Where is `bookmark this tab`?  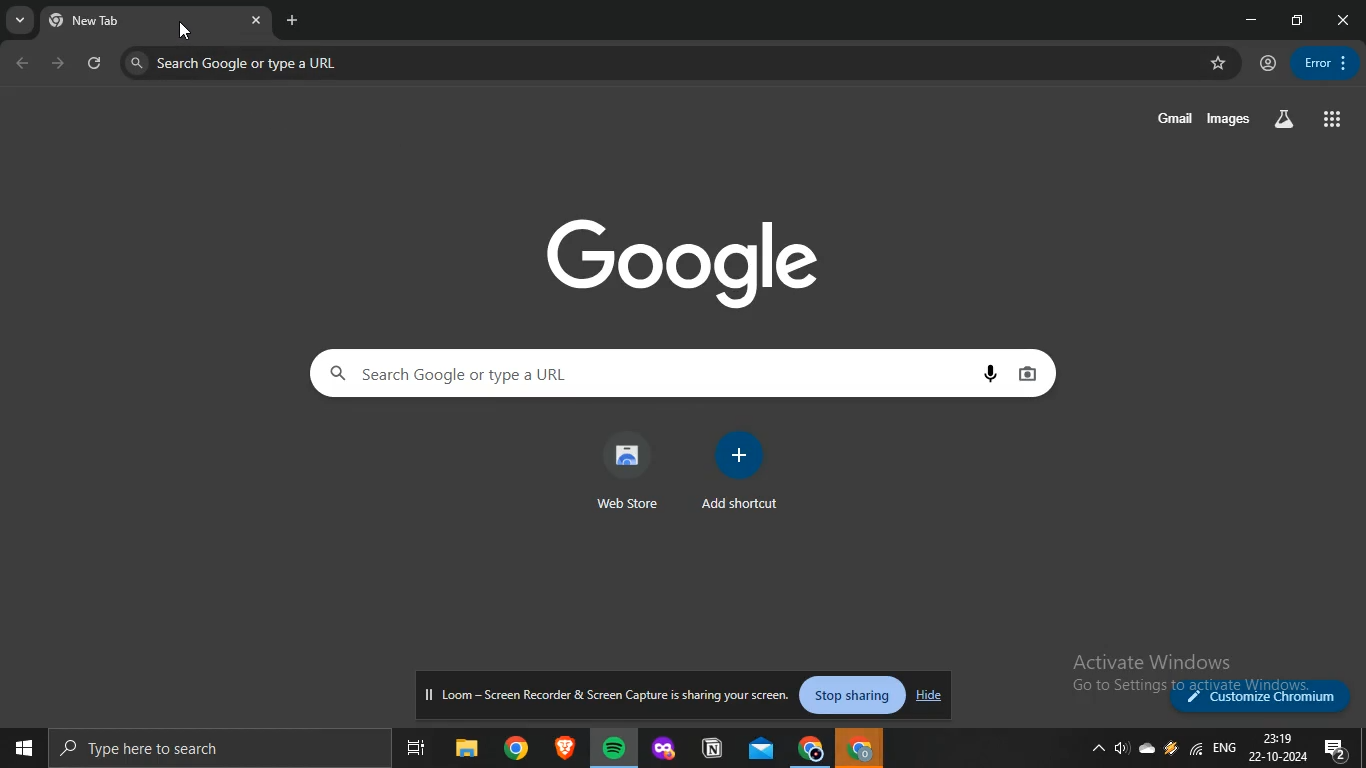
bookmark this tab is located at coordinates (1220, 64).